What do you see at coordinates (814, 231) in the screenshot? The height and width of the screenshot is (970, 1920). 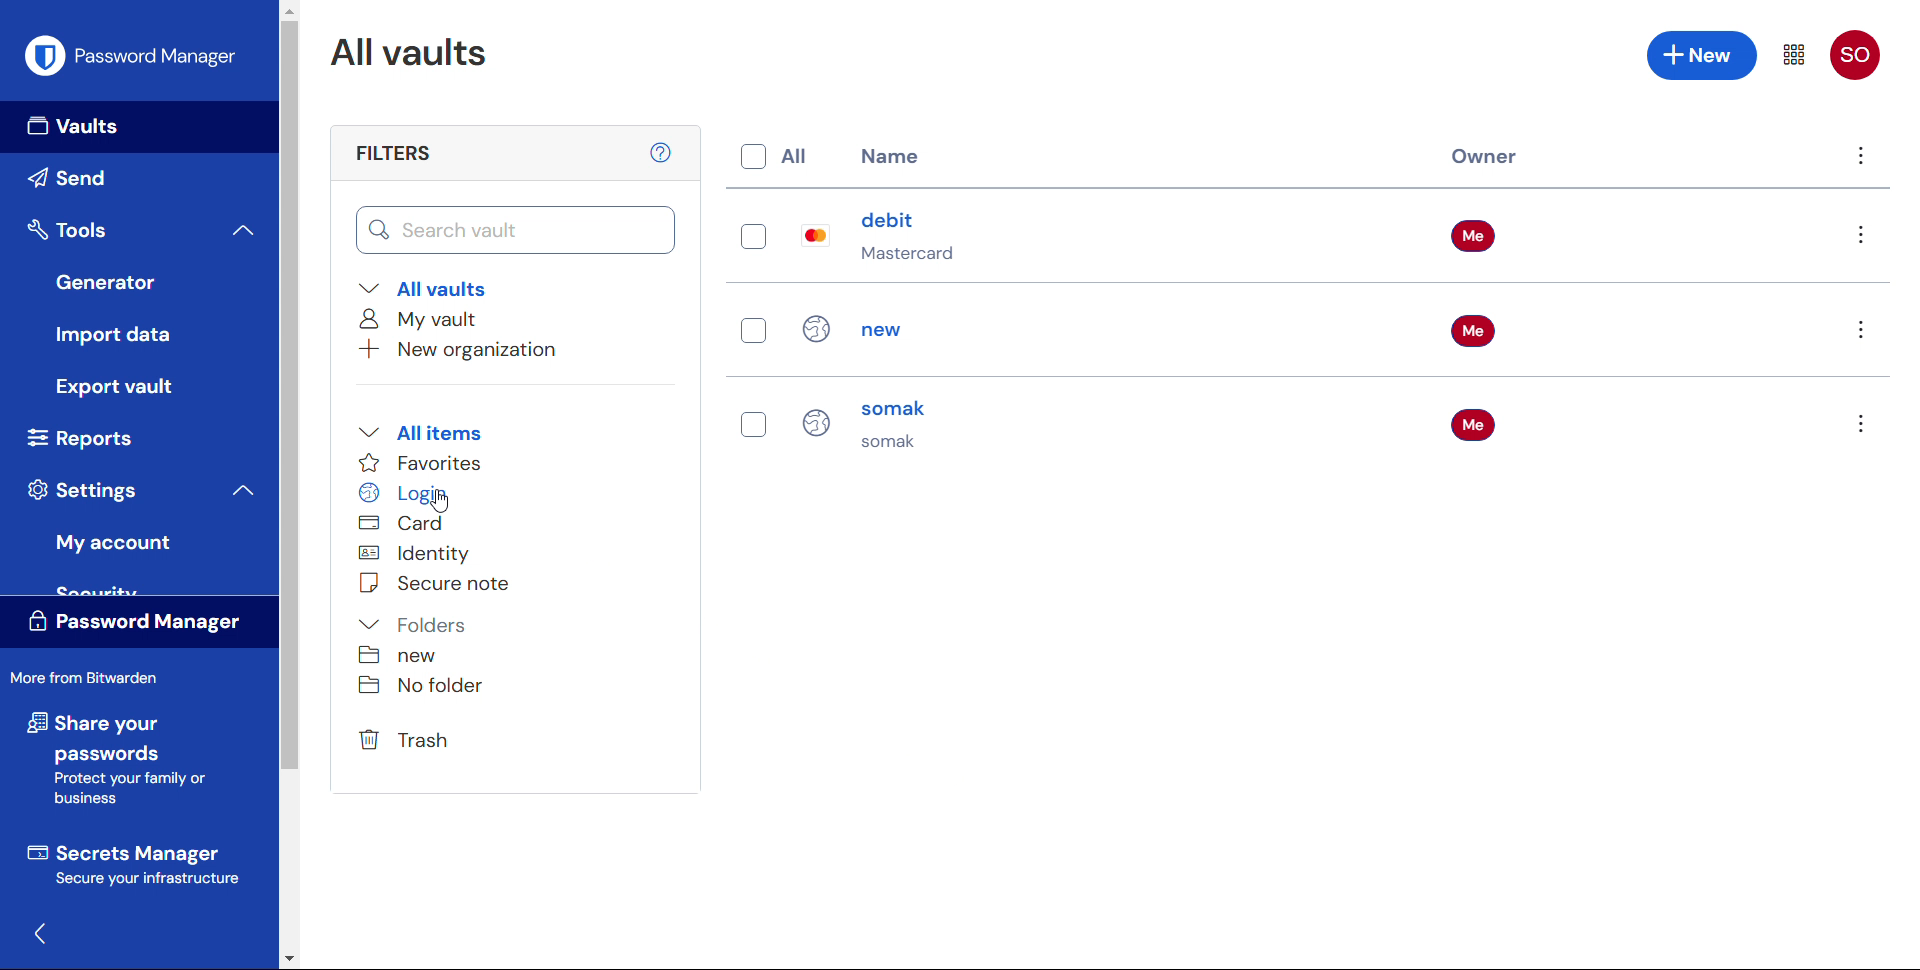 I see `Card` at bounding box center [814, 231].